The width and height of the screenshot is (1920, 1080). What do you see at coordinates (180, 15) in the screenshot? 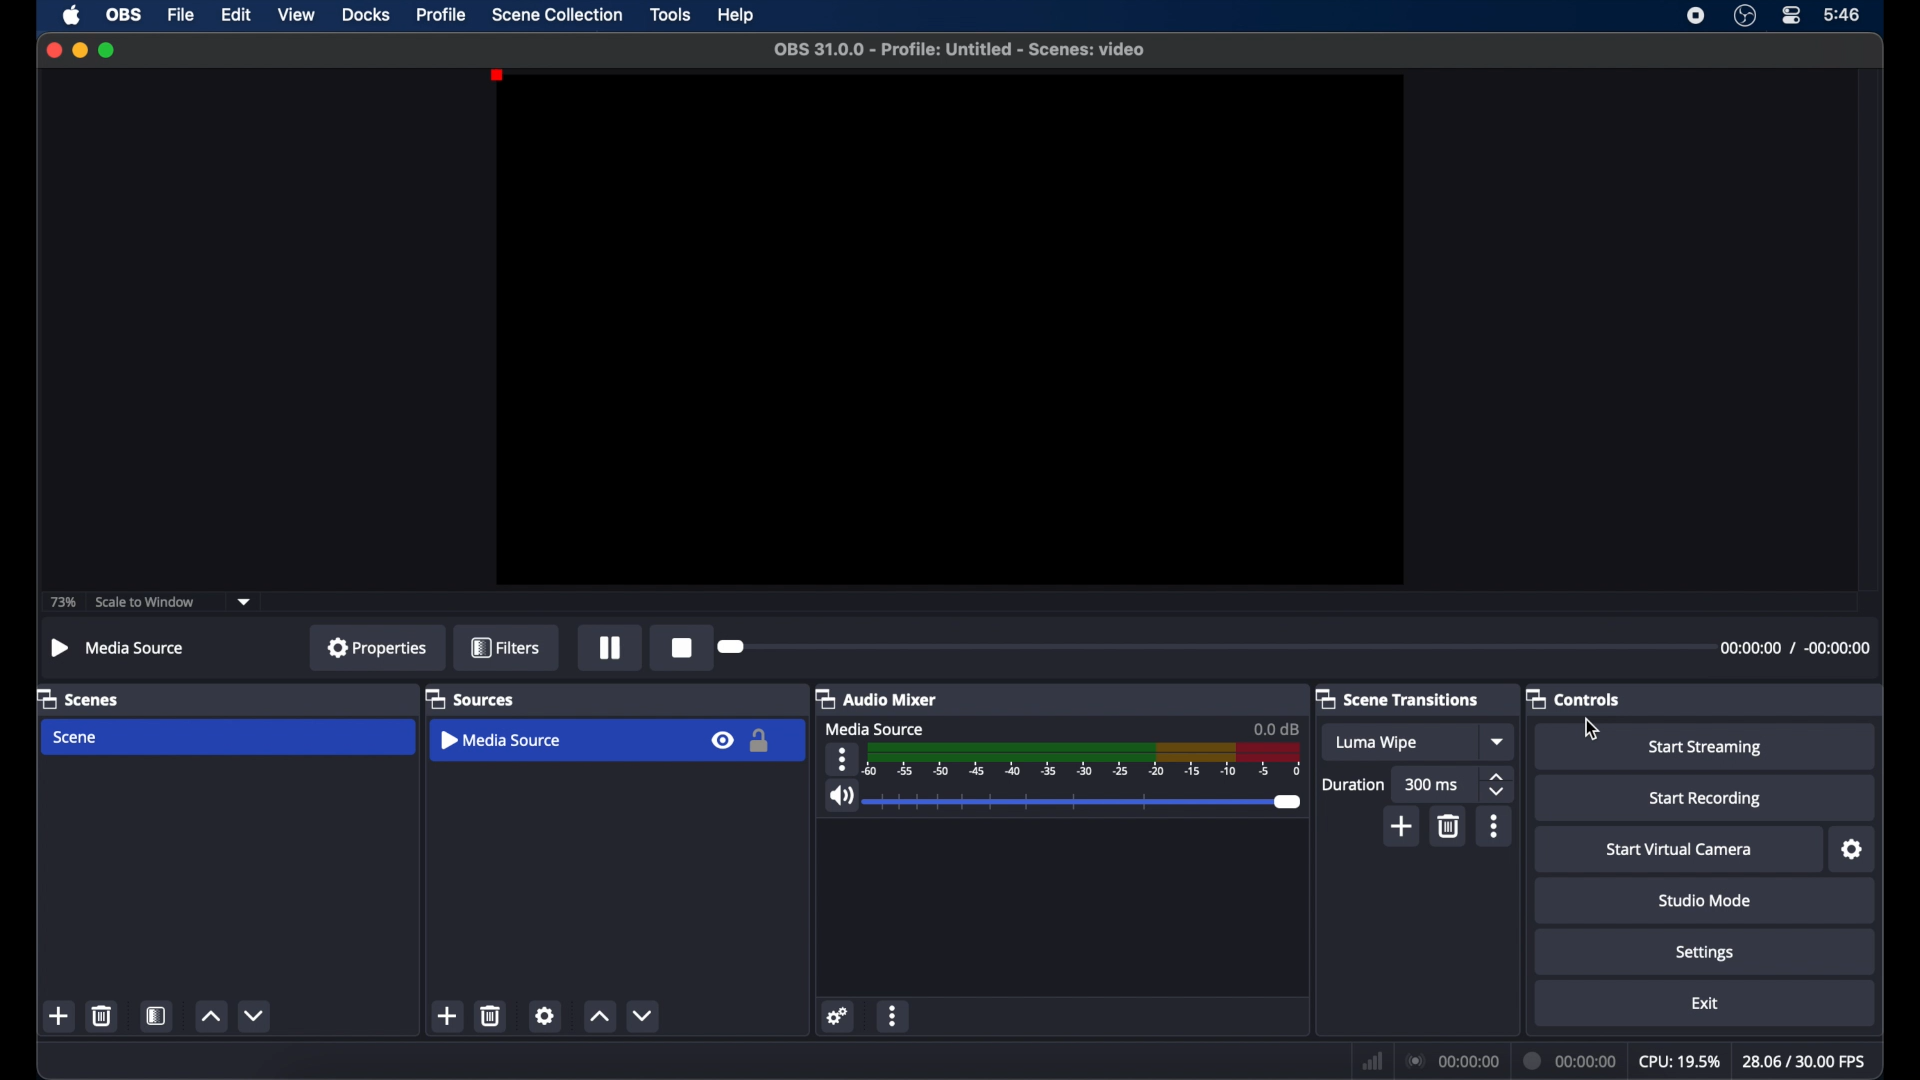
I see `file` at bounding box center [180, 15].